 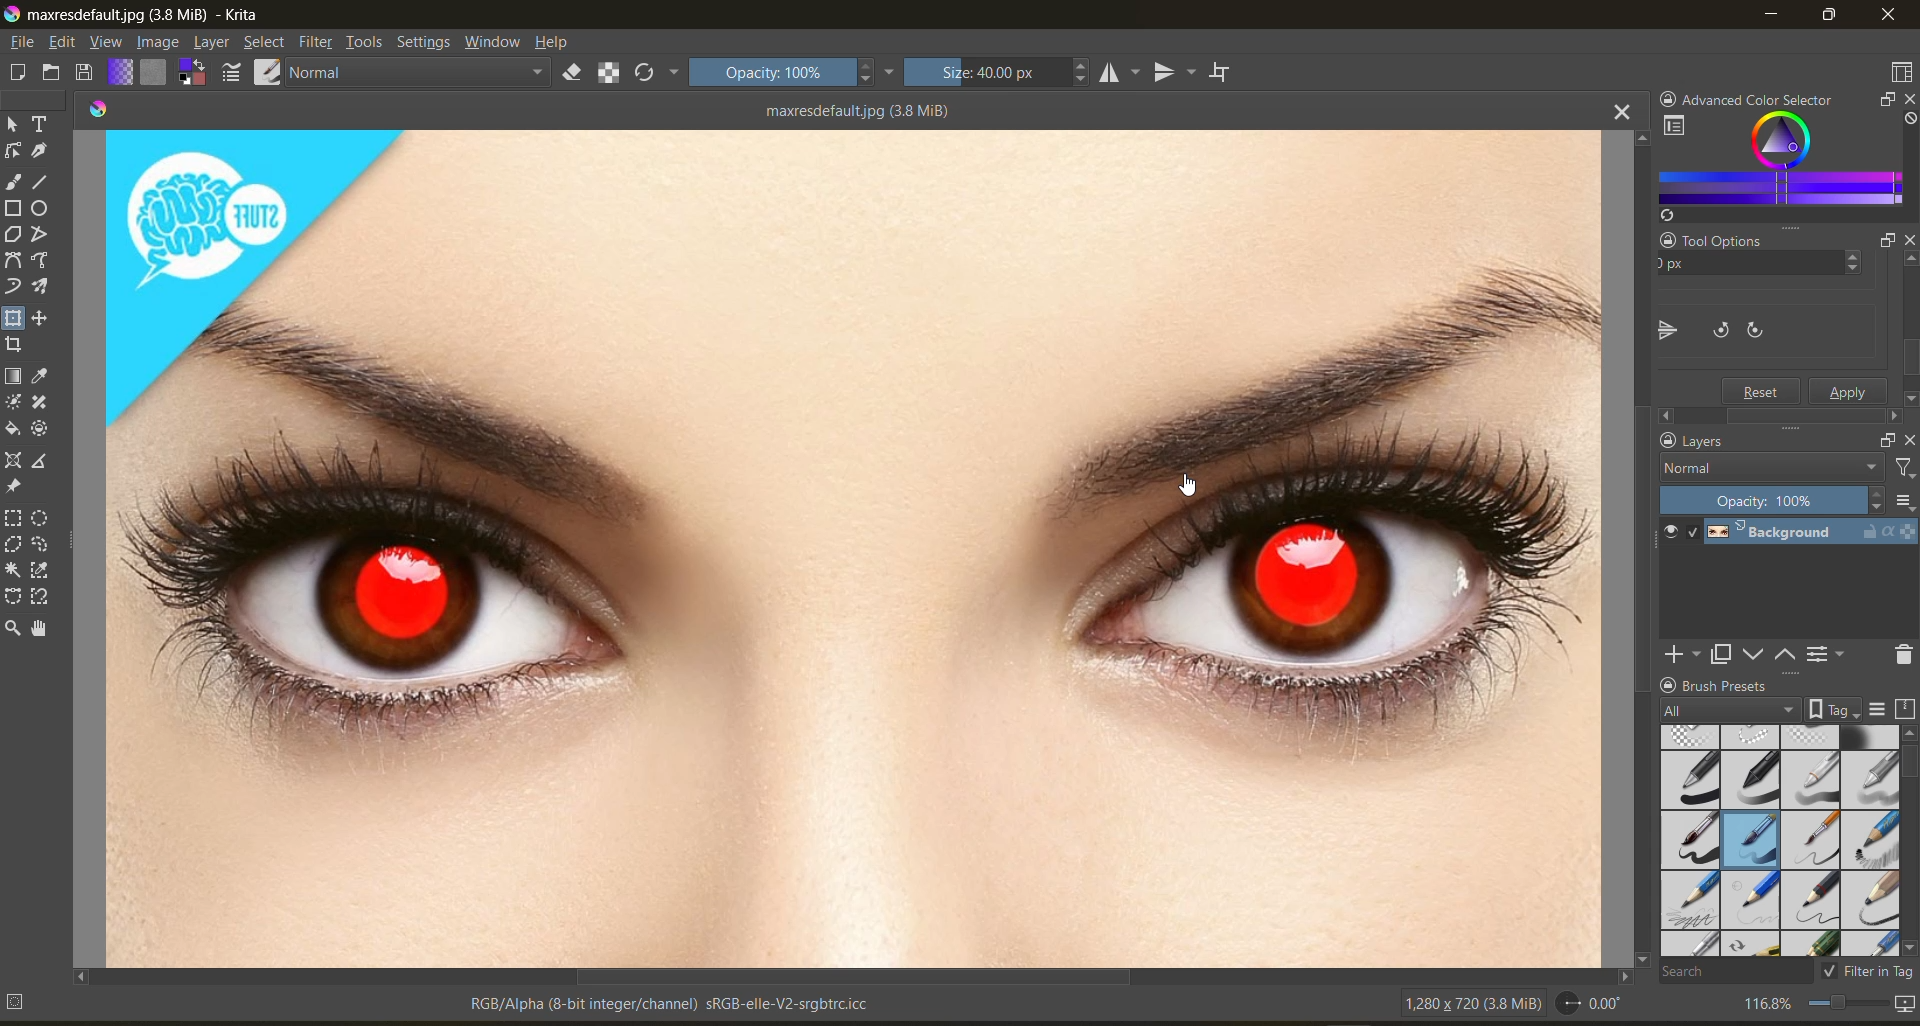 I want to click on tool, so click(x=40, y=152).